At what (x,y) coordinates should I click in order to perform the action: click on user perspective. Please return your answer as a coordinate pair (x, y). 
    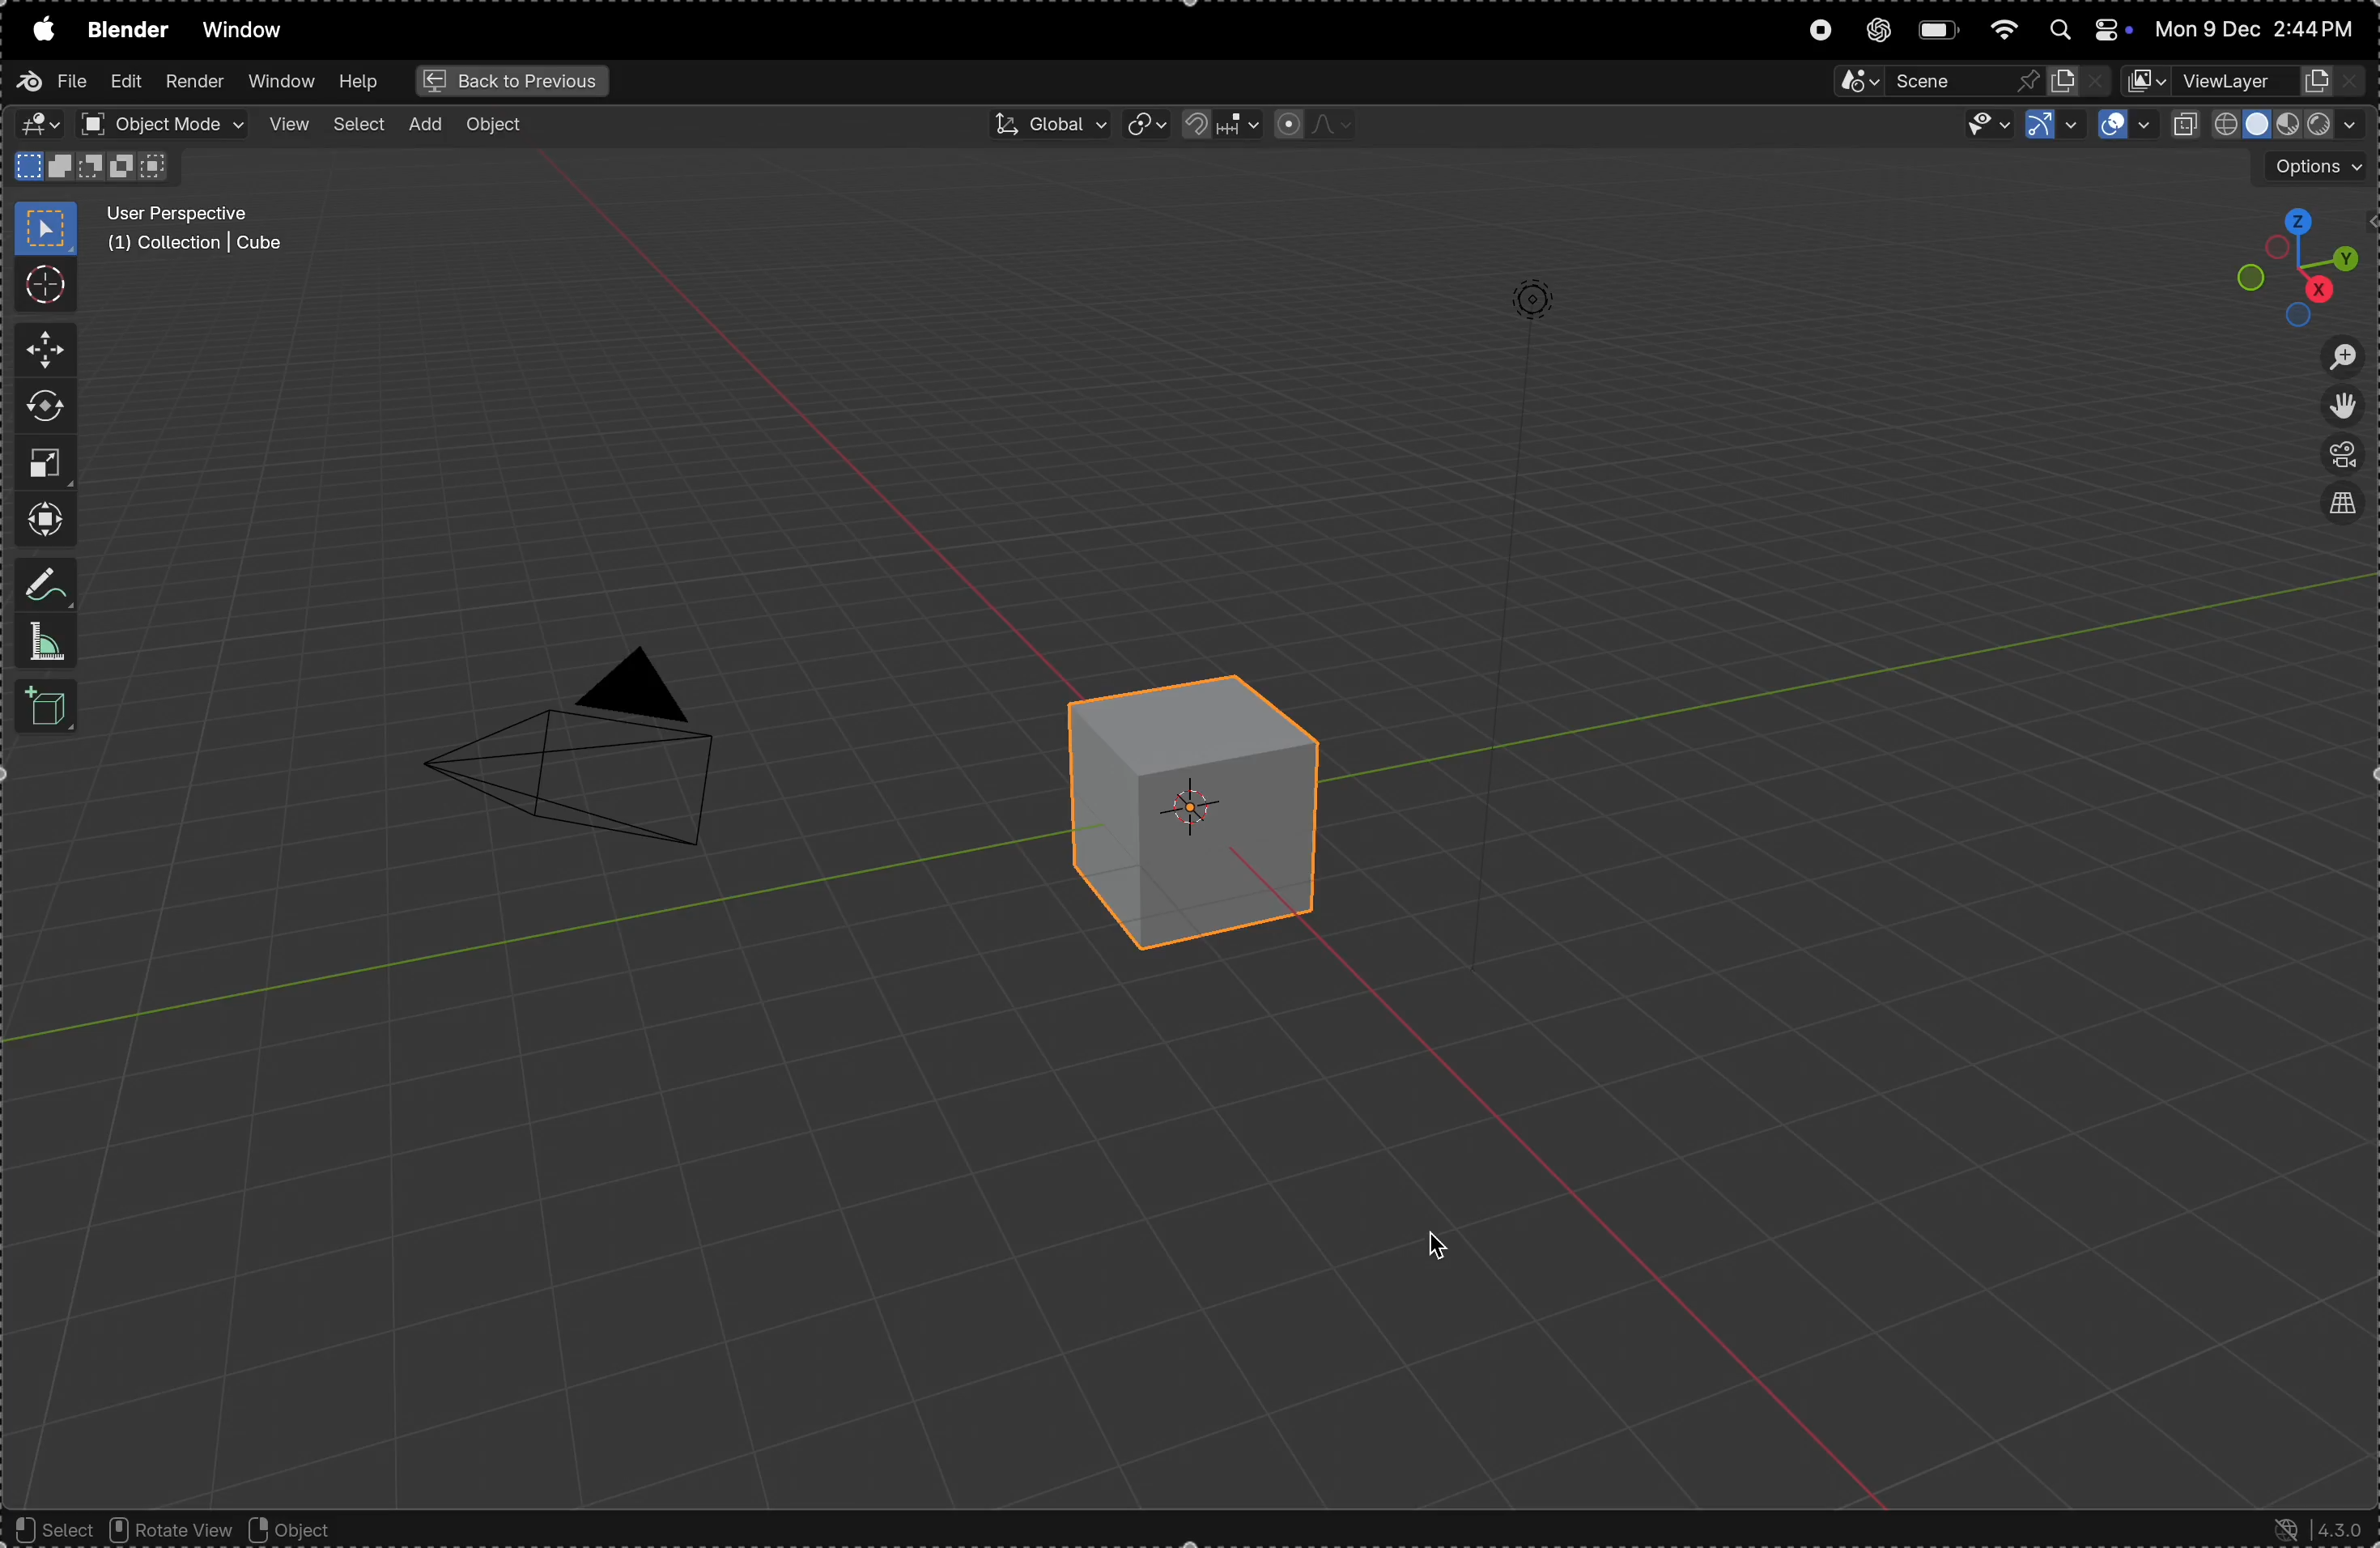
    Looking at the image, I should click on (204, 231).